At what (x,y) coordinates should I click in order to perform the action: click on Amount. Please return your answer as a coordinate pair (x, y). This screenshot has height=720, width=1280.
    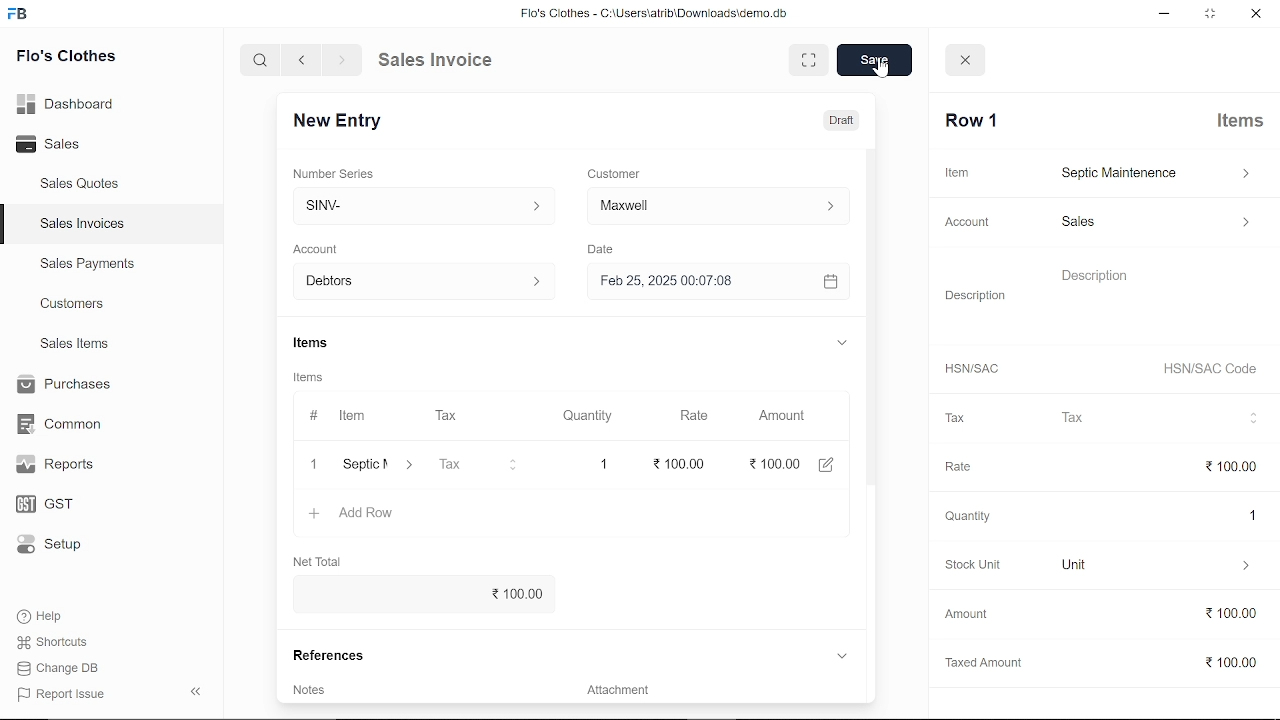
    Looking at the image, I should click on (782, 417).